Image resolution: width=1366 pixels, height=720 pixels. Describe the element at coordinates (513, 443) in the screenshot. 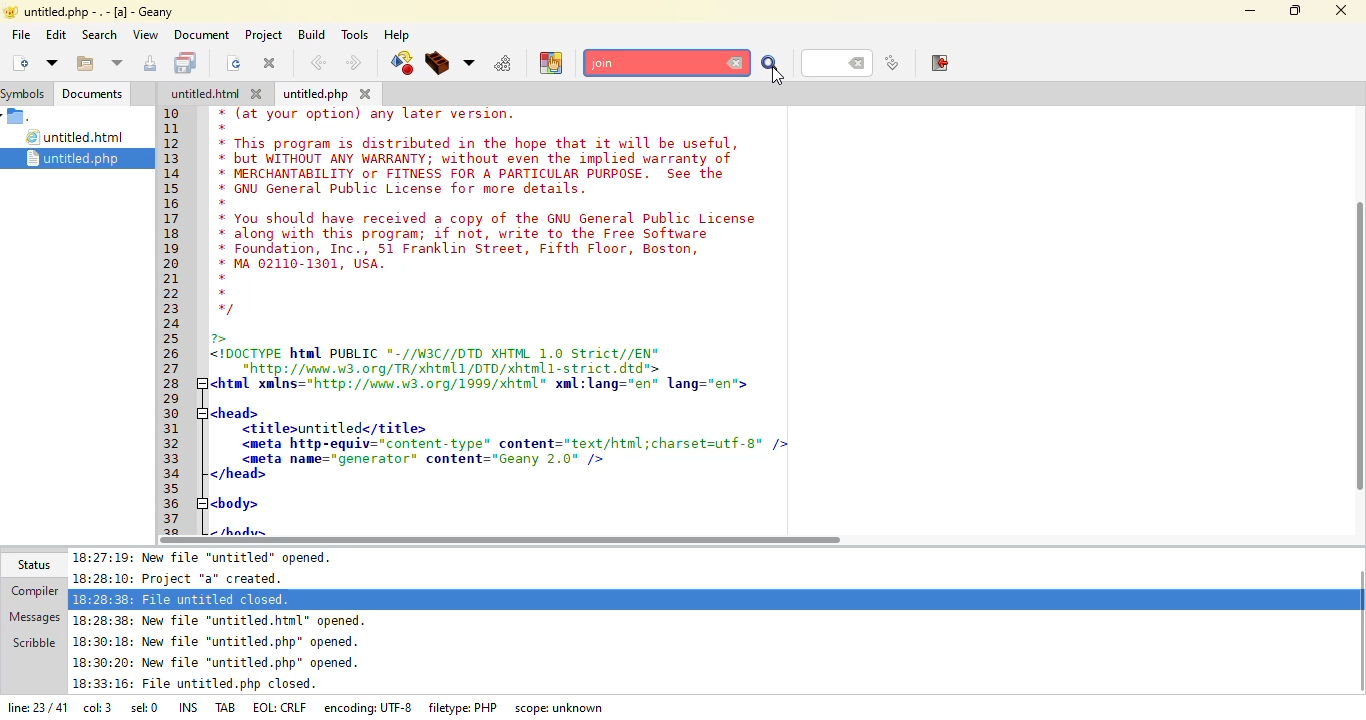

I see ` <meta http-equiv="content-type" content="text/html;charset=utf-8" />` at that location.